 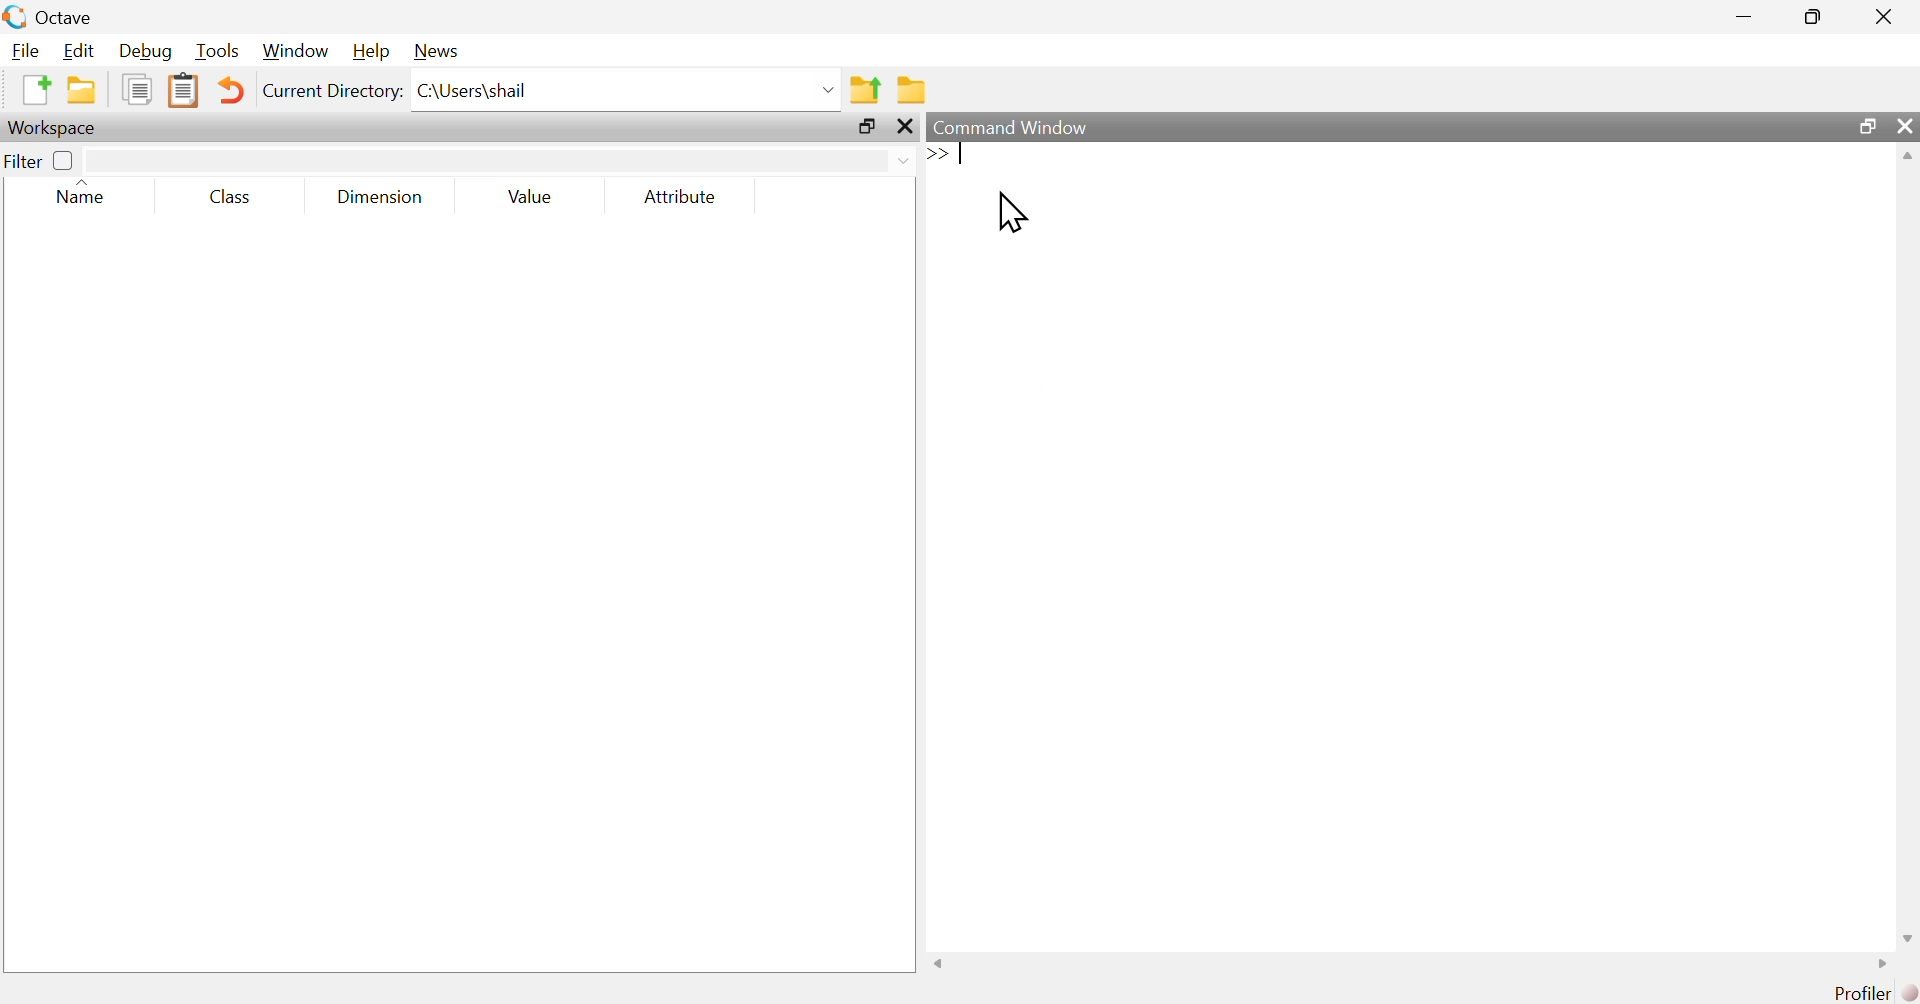 I want to click on File, so click(x=22, y=50).